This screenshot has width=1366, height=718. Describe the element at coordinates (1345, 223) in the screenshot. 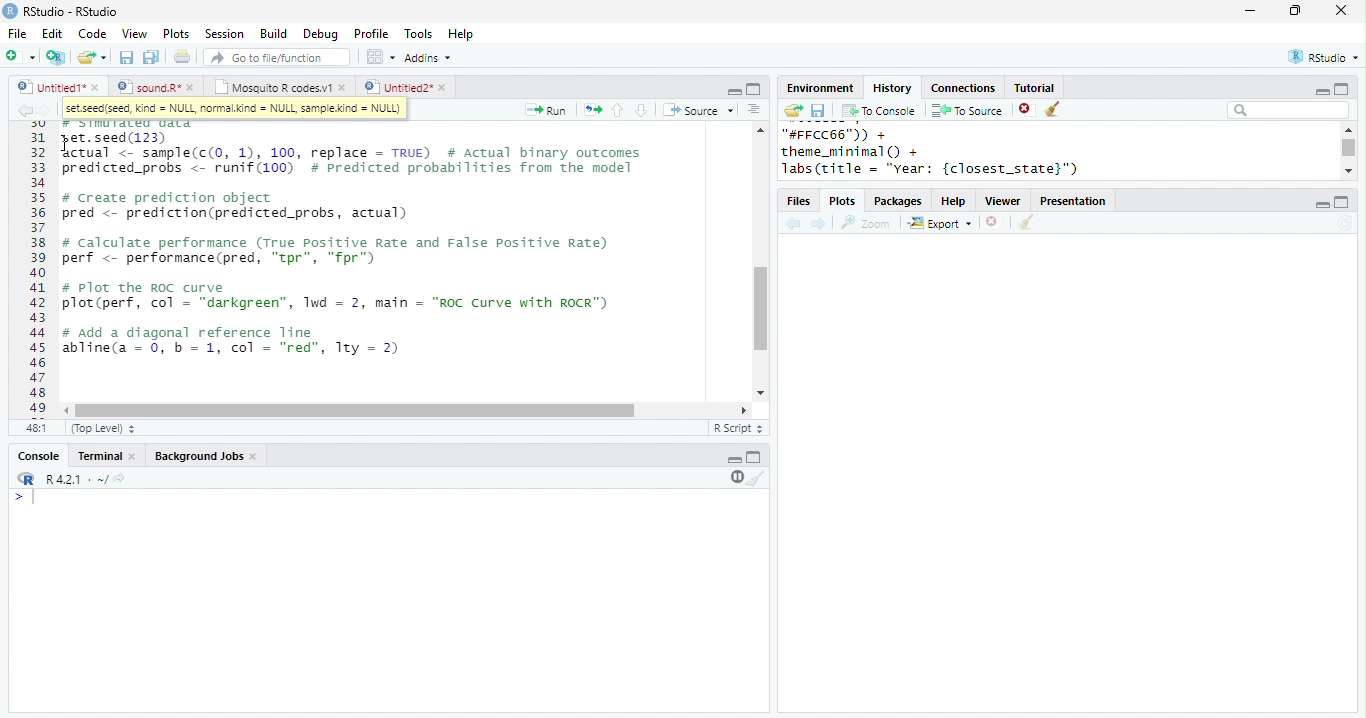

I see `refresh` at that location.